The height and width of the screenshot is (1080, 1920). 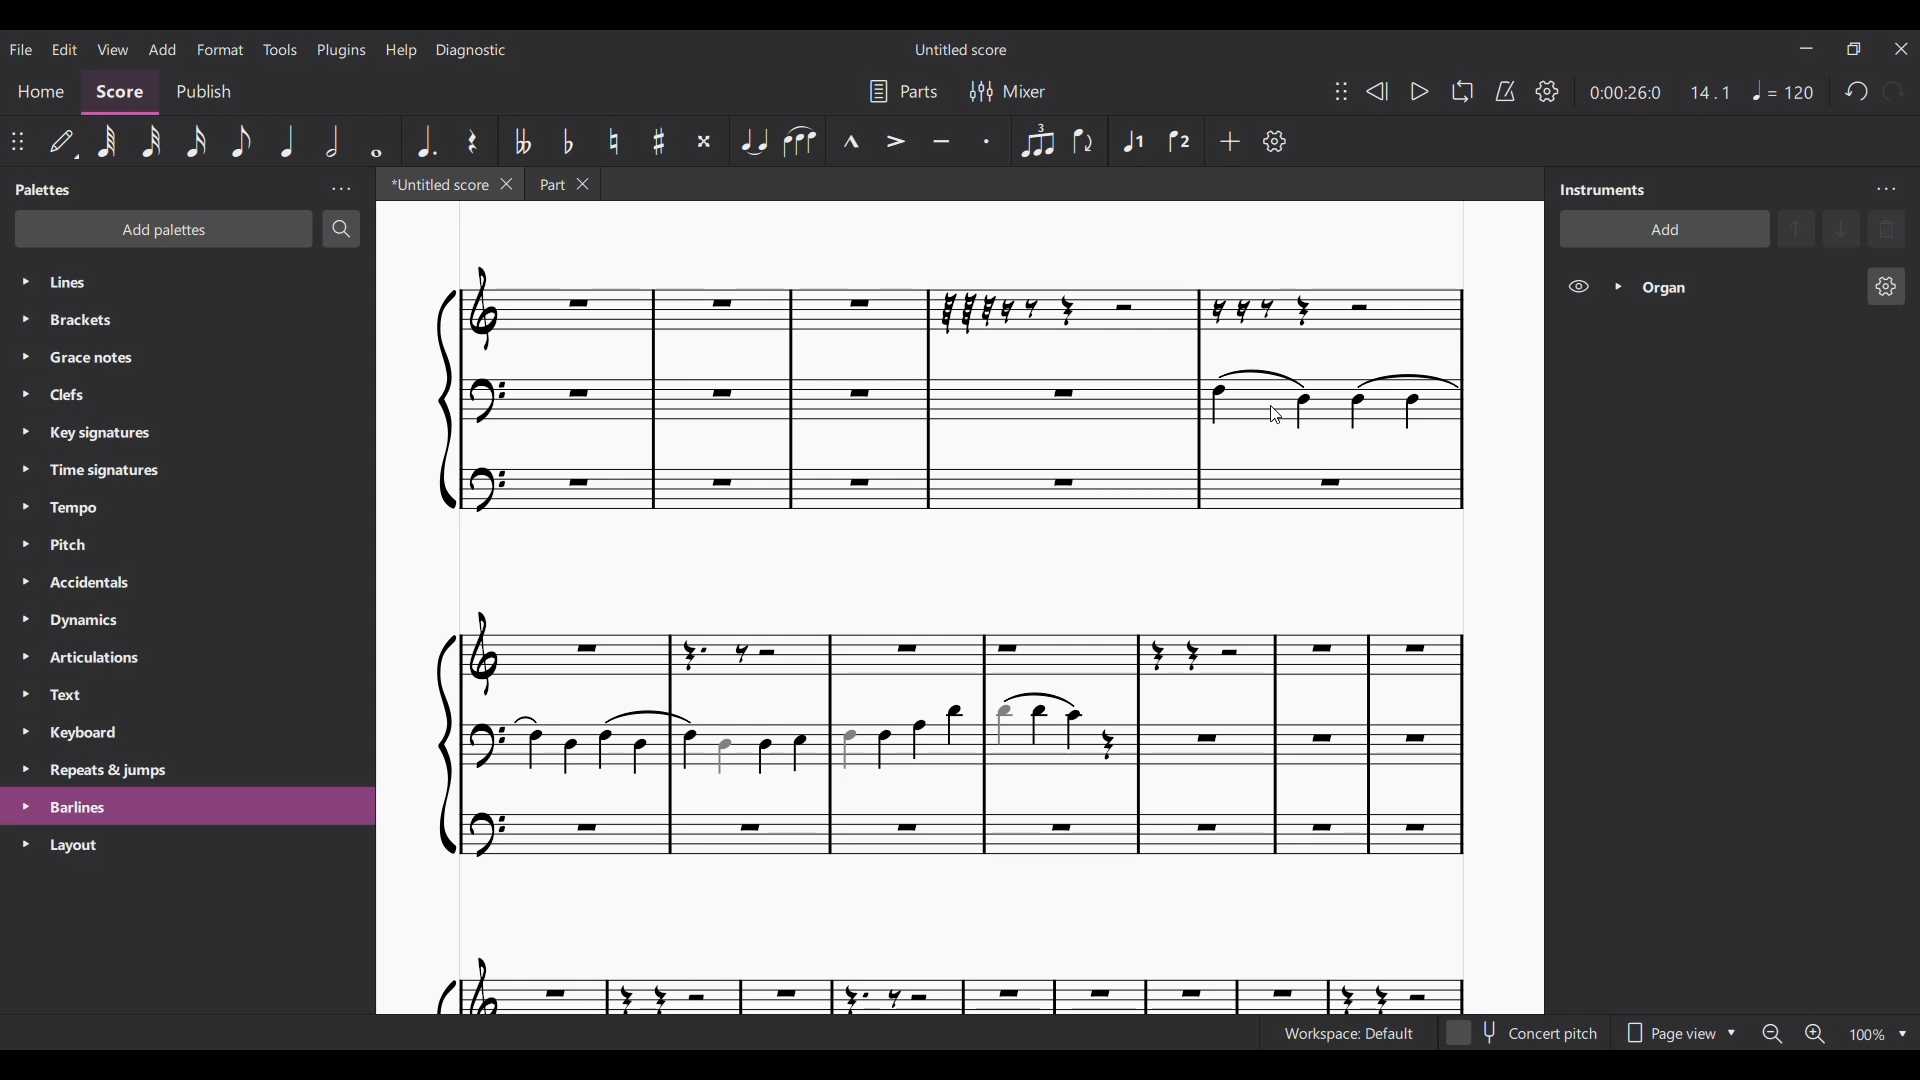 I want to click on Metronome, so click(x=1505, y=91).